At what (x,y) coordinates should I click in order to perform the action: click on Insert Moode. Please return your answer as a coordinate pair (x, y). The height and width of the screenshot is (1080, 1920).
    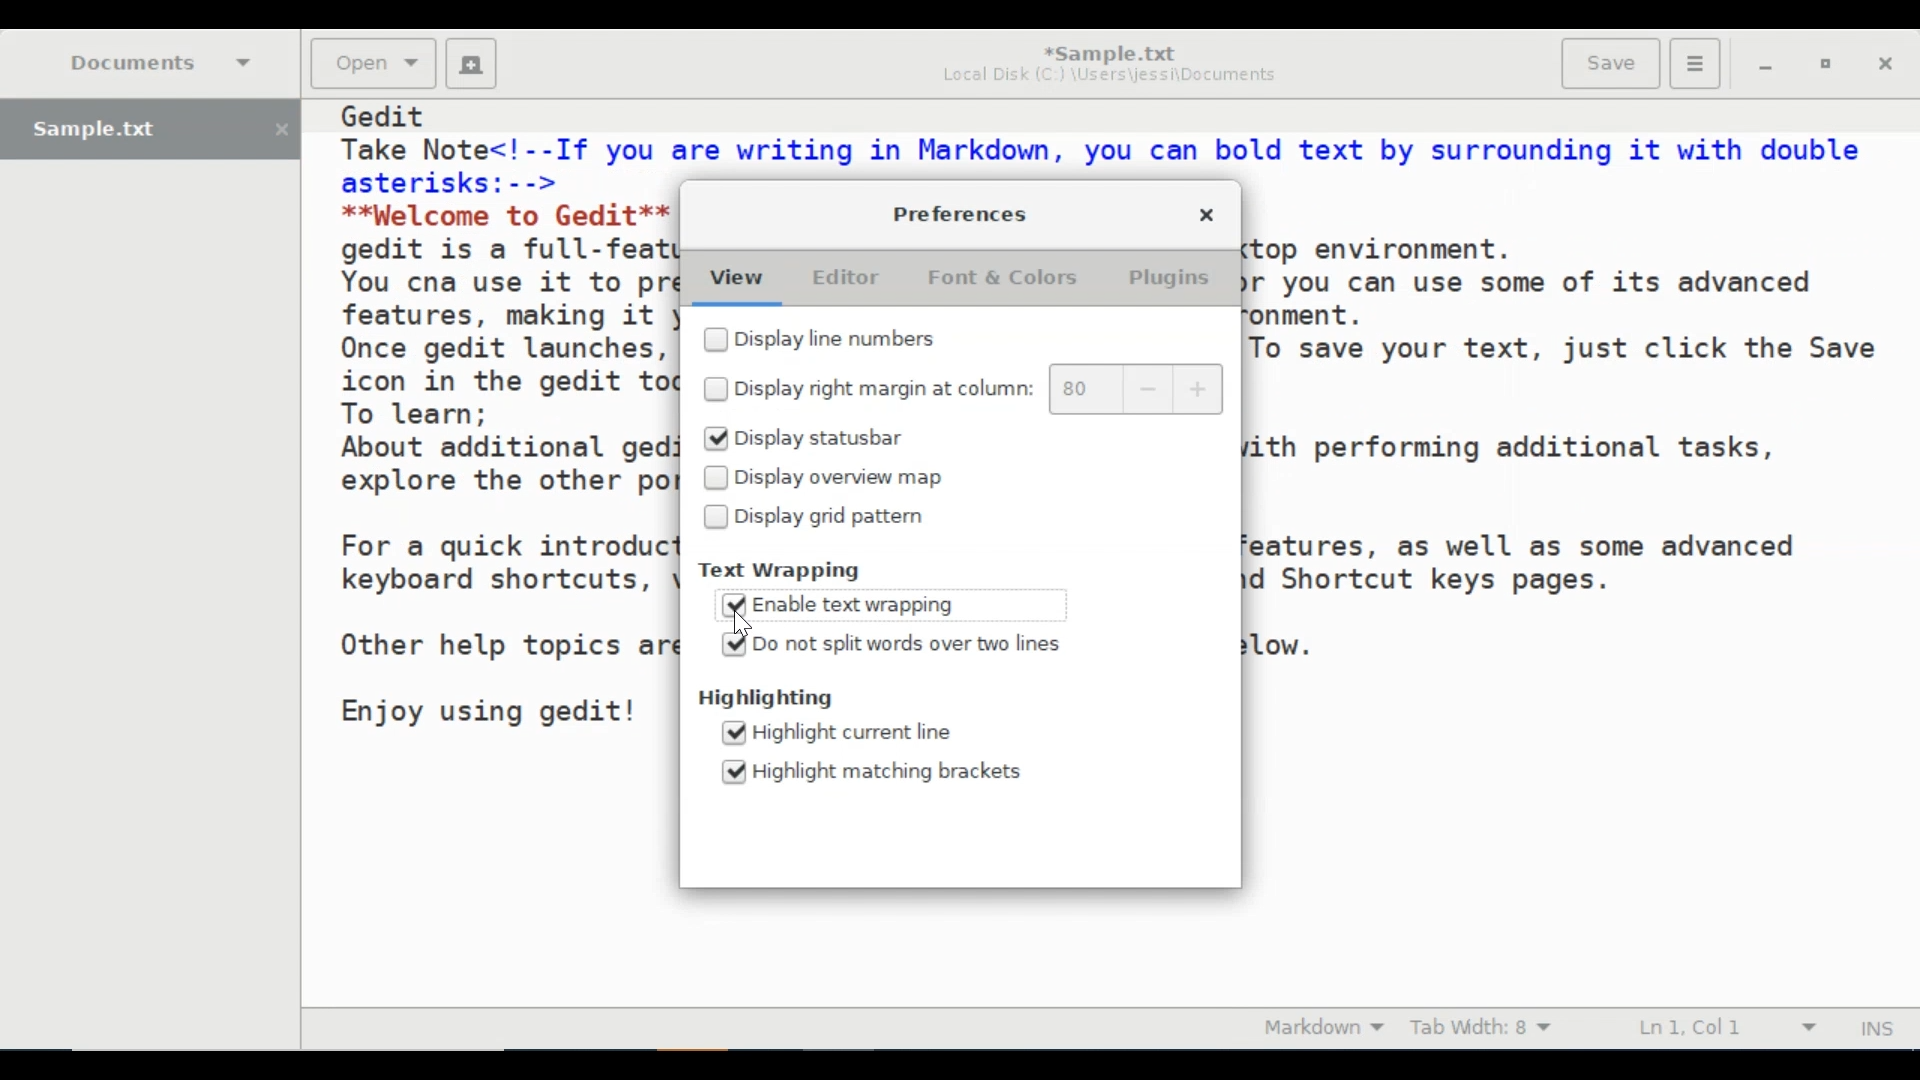
    Looking at the image, I should click on (1879, 1028).